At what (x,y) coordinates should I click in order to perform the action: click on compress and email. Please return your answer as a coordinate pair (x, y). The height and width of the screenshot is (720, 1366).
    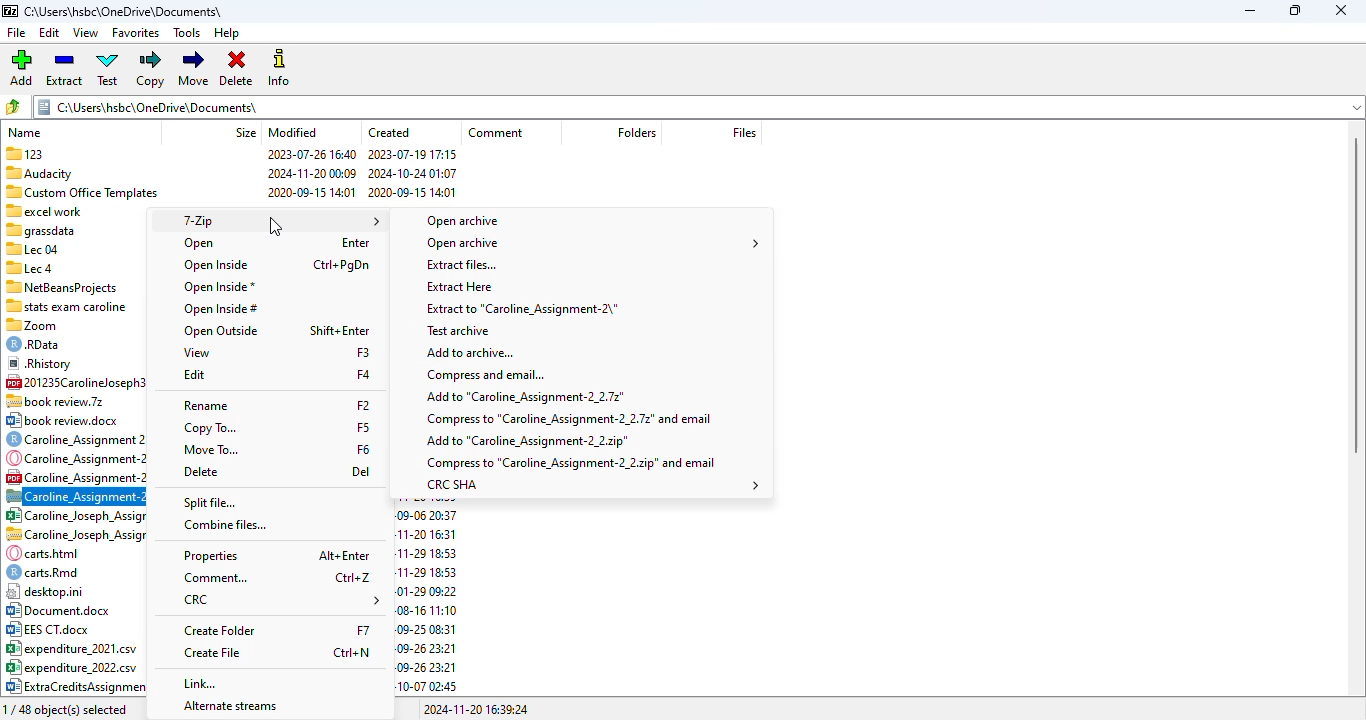
    Looking at the image, I should click on (485, 375).